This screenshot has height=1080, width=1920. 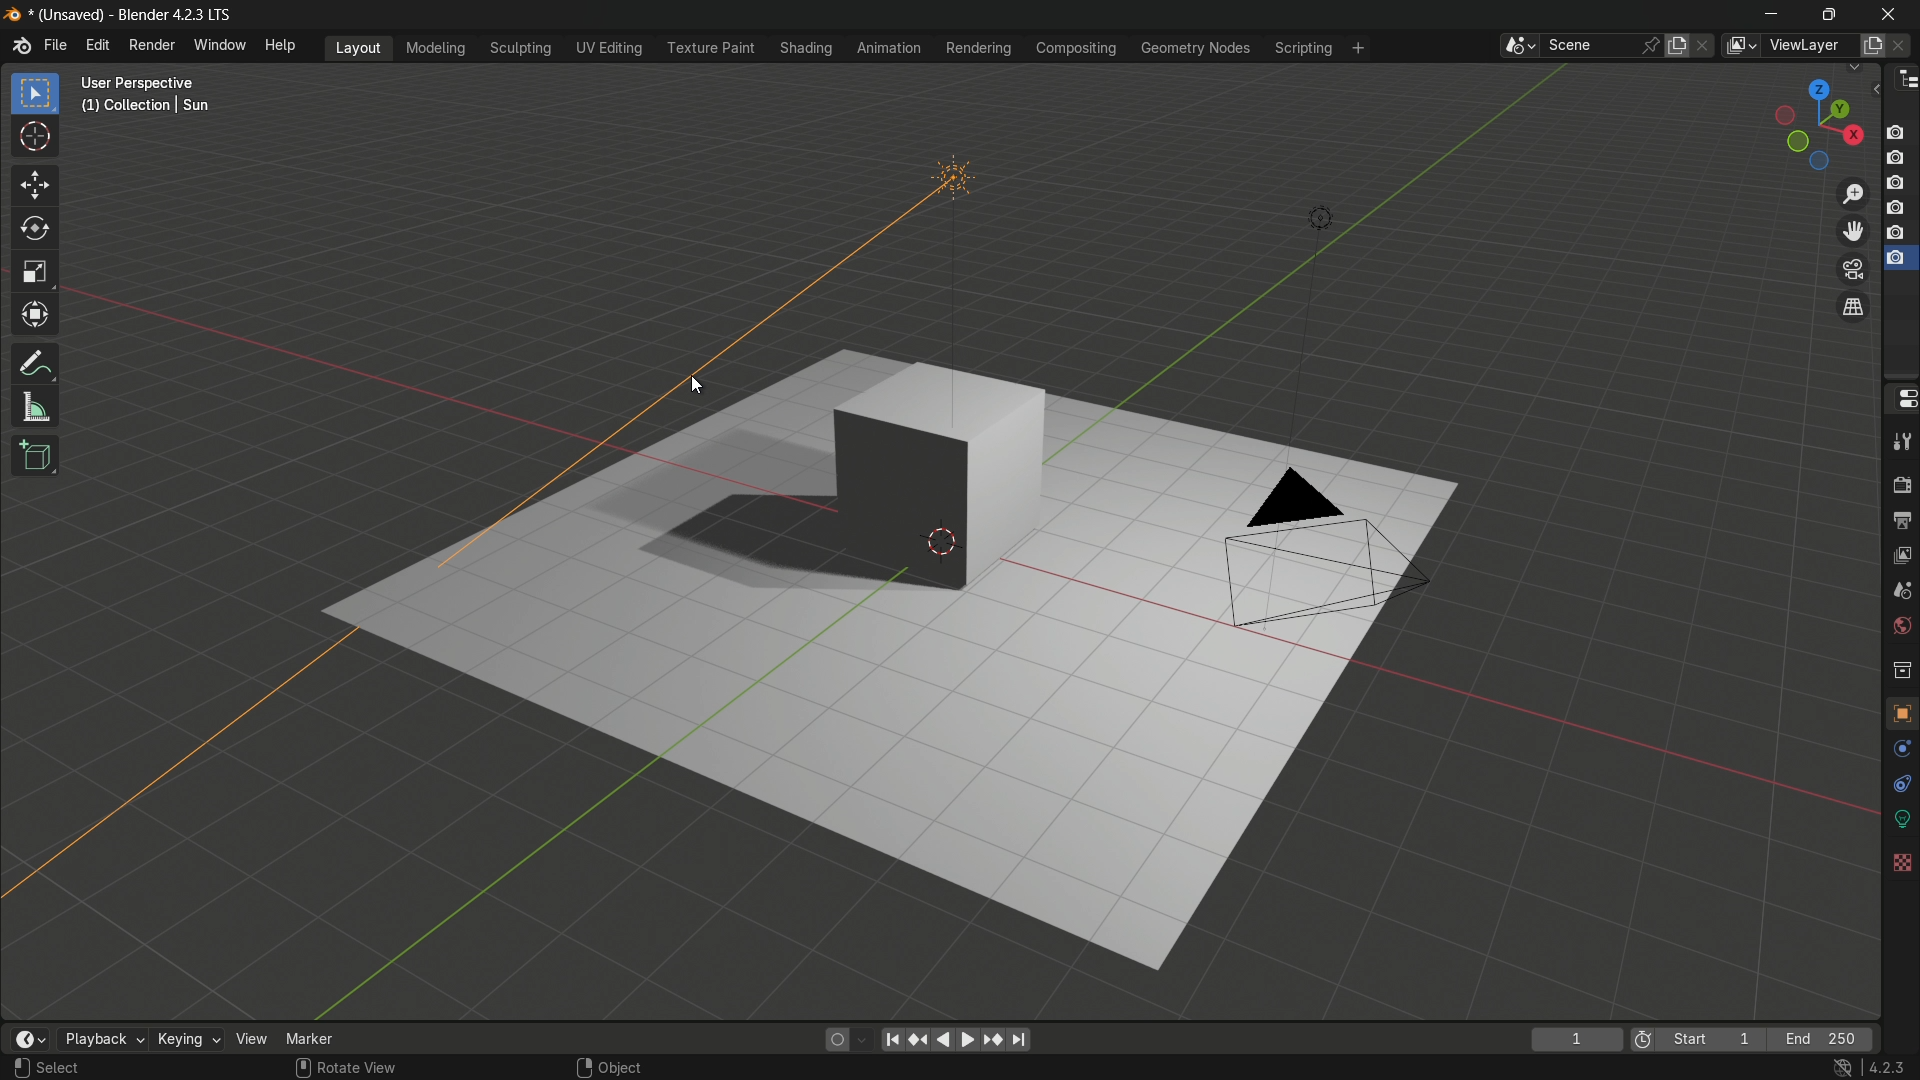 I want to click on jump to endpoint, so click(x=893, y=1040).